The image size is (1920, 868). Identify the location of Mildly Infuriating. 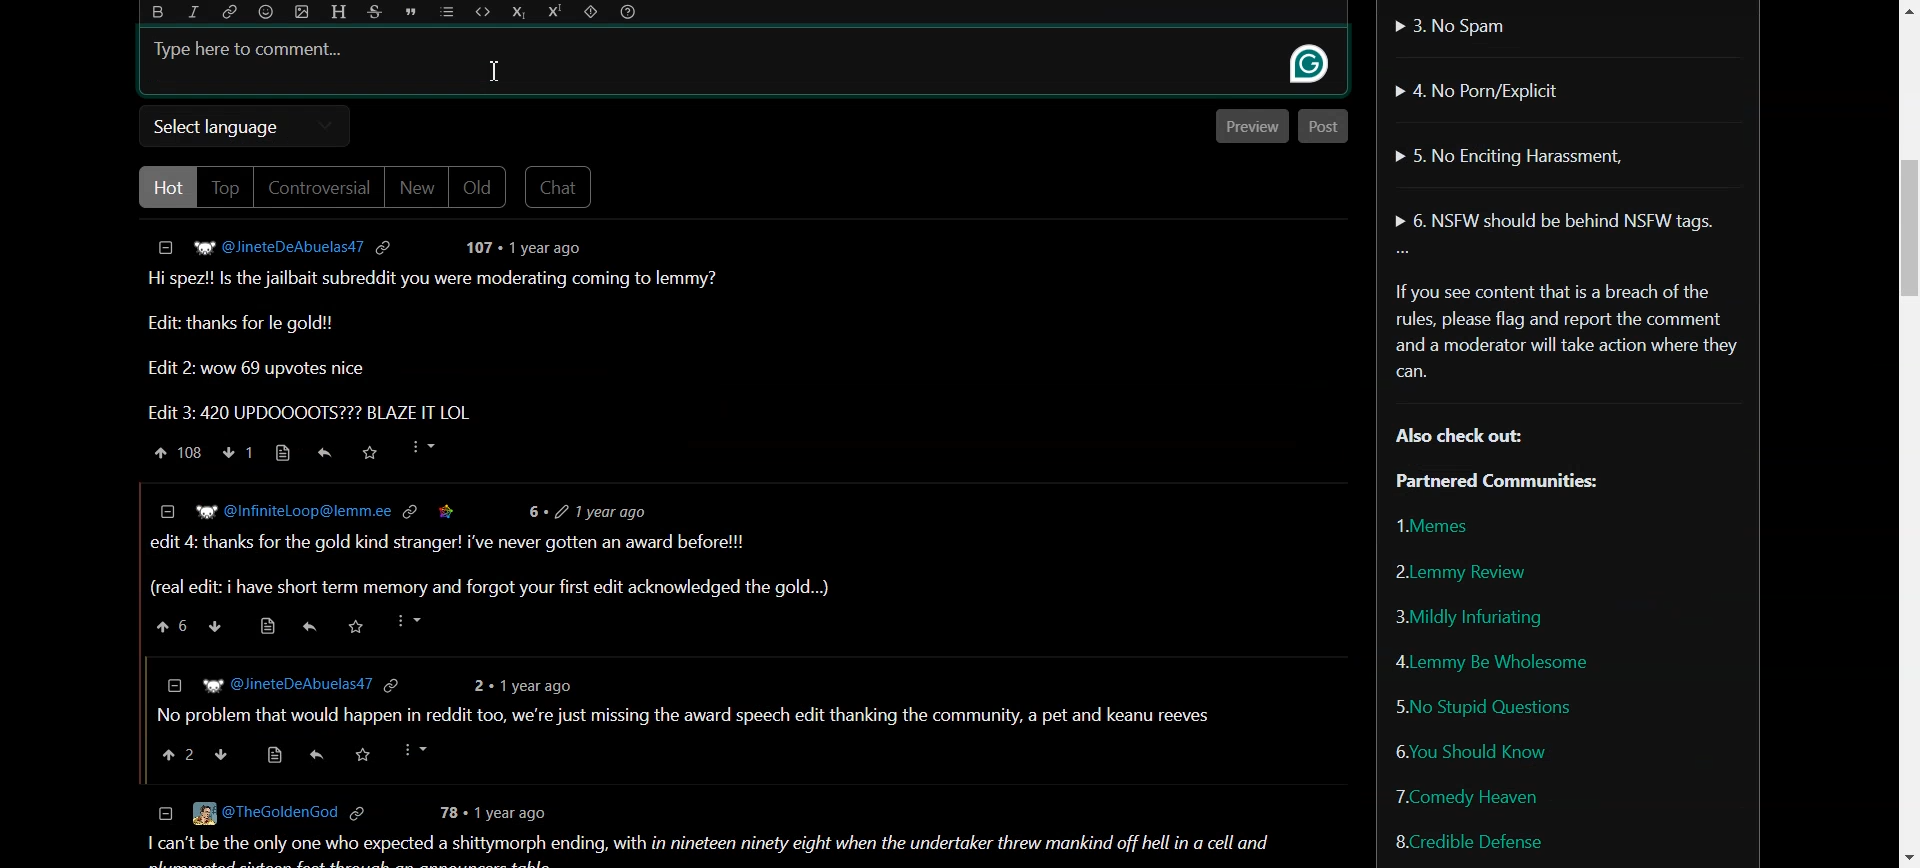
(1468, 617).